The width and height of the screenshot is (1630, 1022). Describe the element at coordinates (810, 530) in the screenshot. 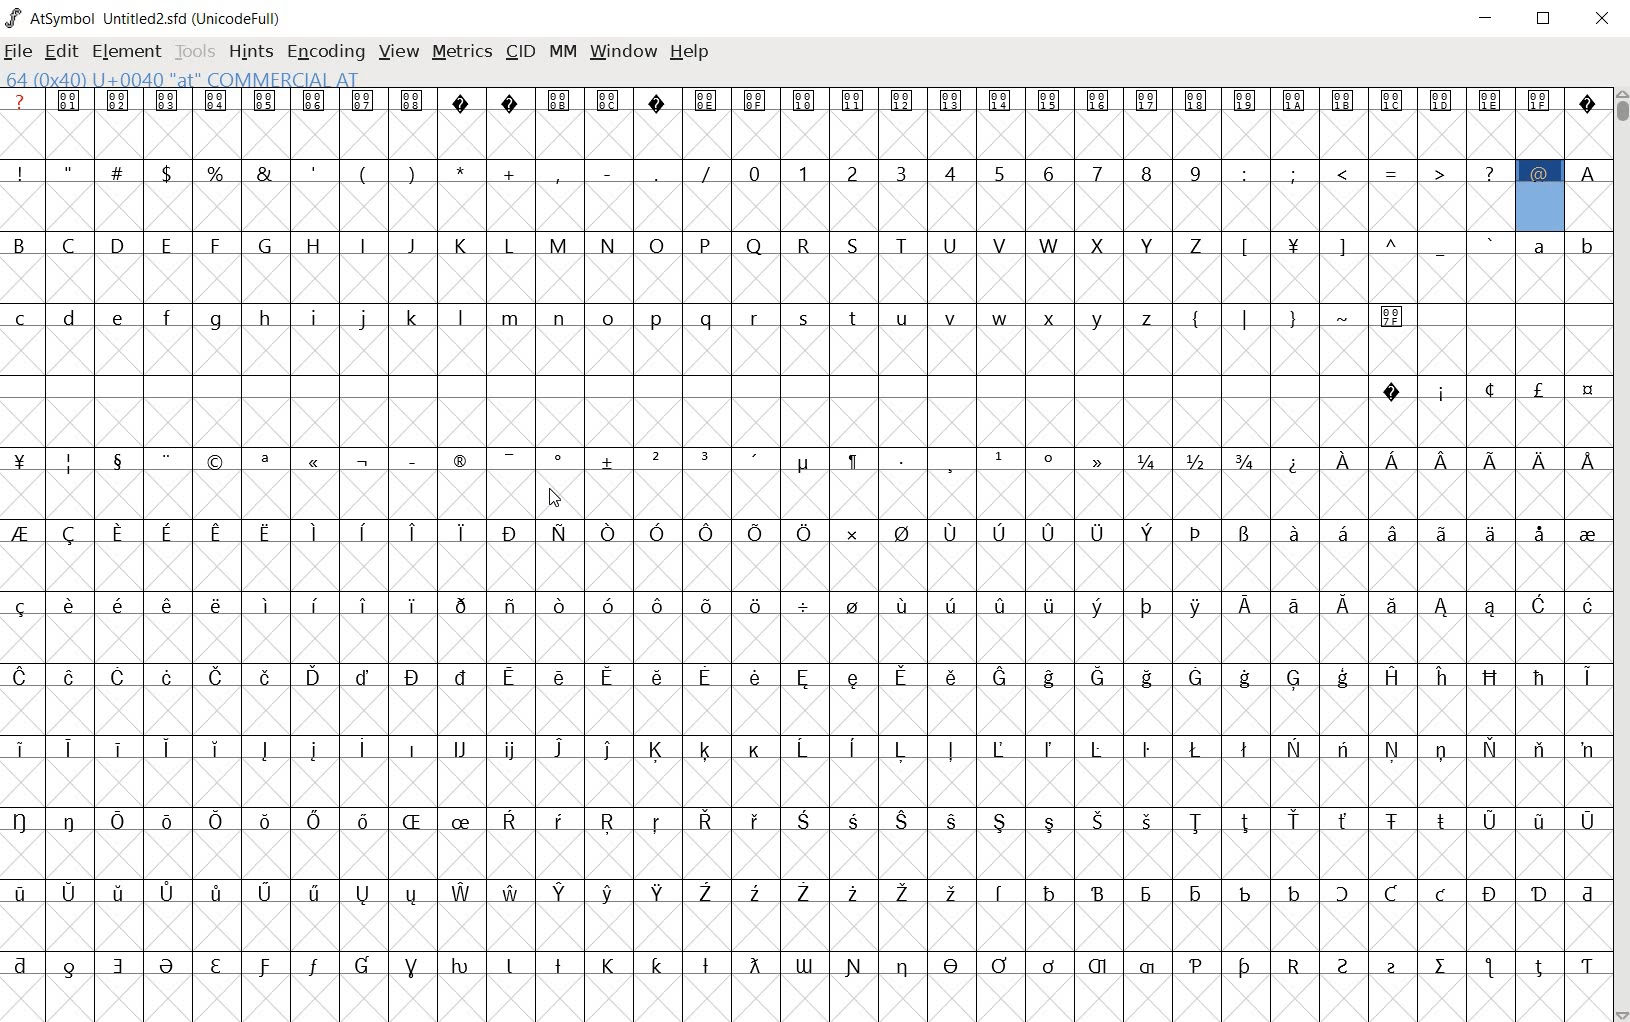

I see `special letters` at that location.